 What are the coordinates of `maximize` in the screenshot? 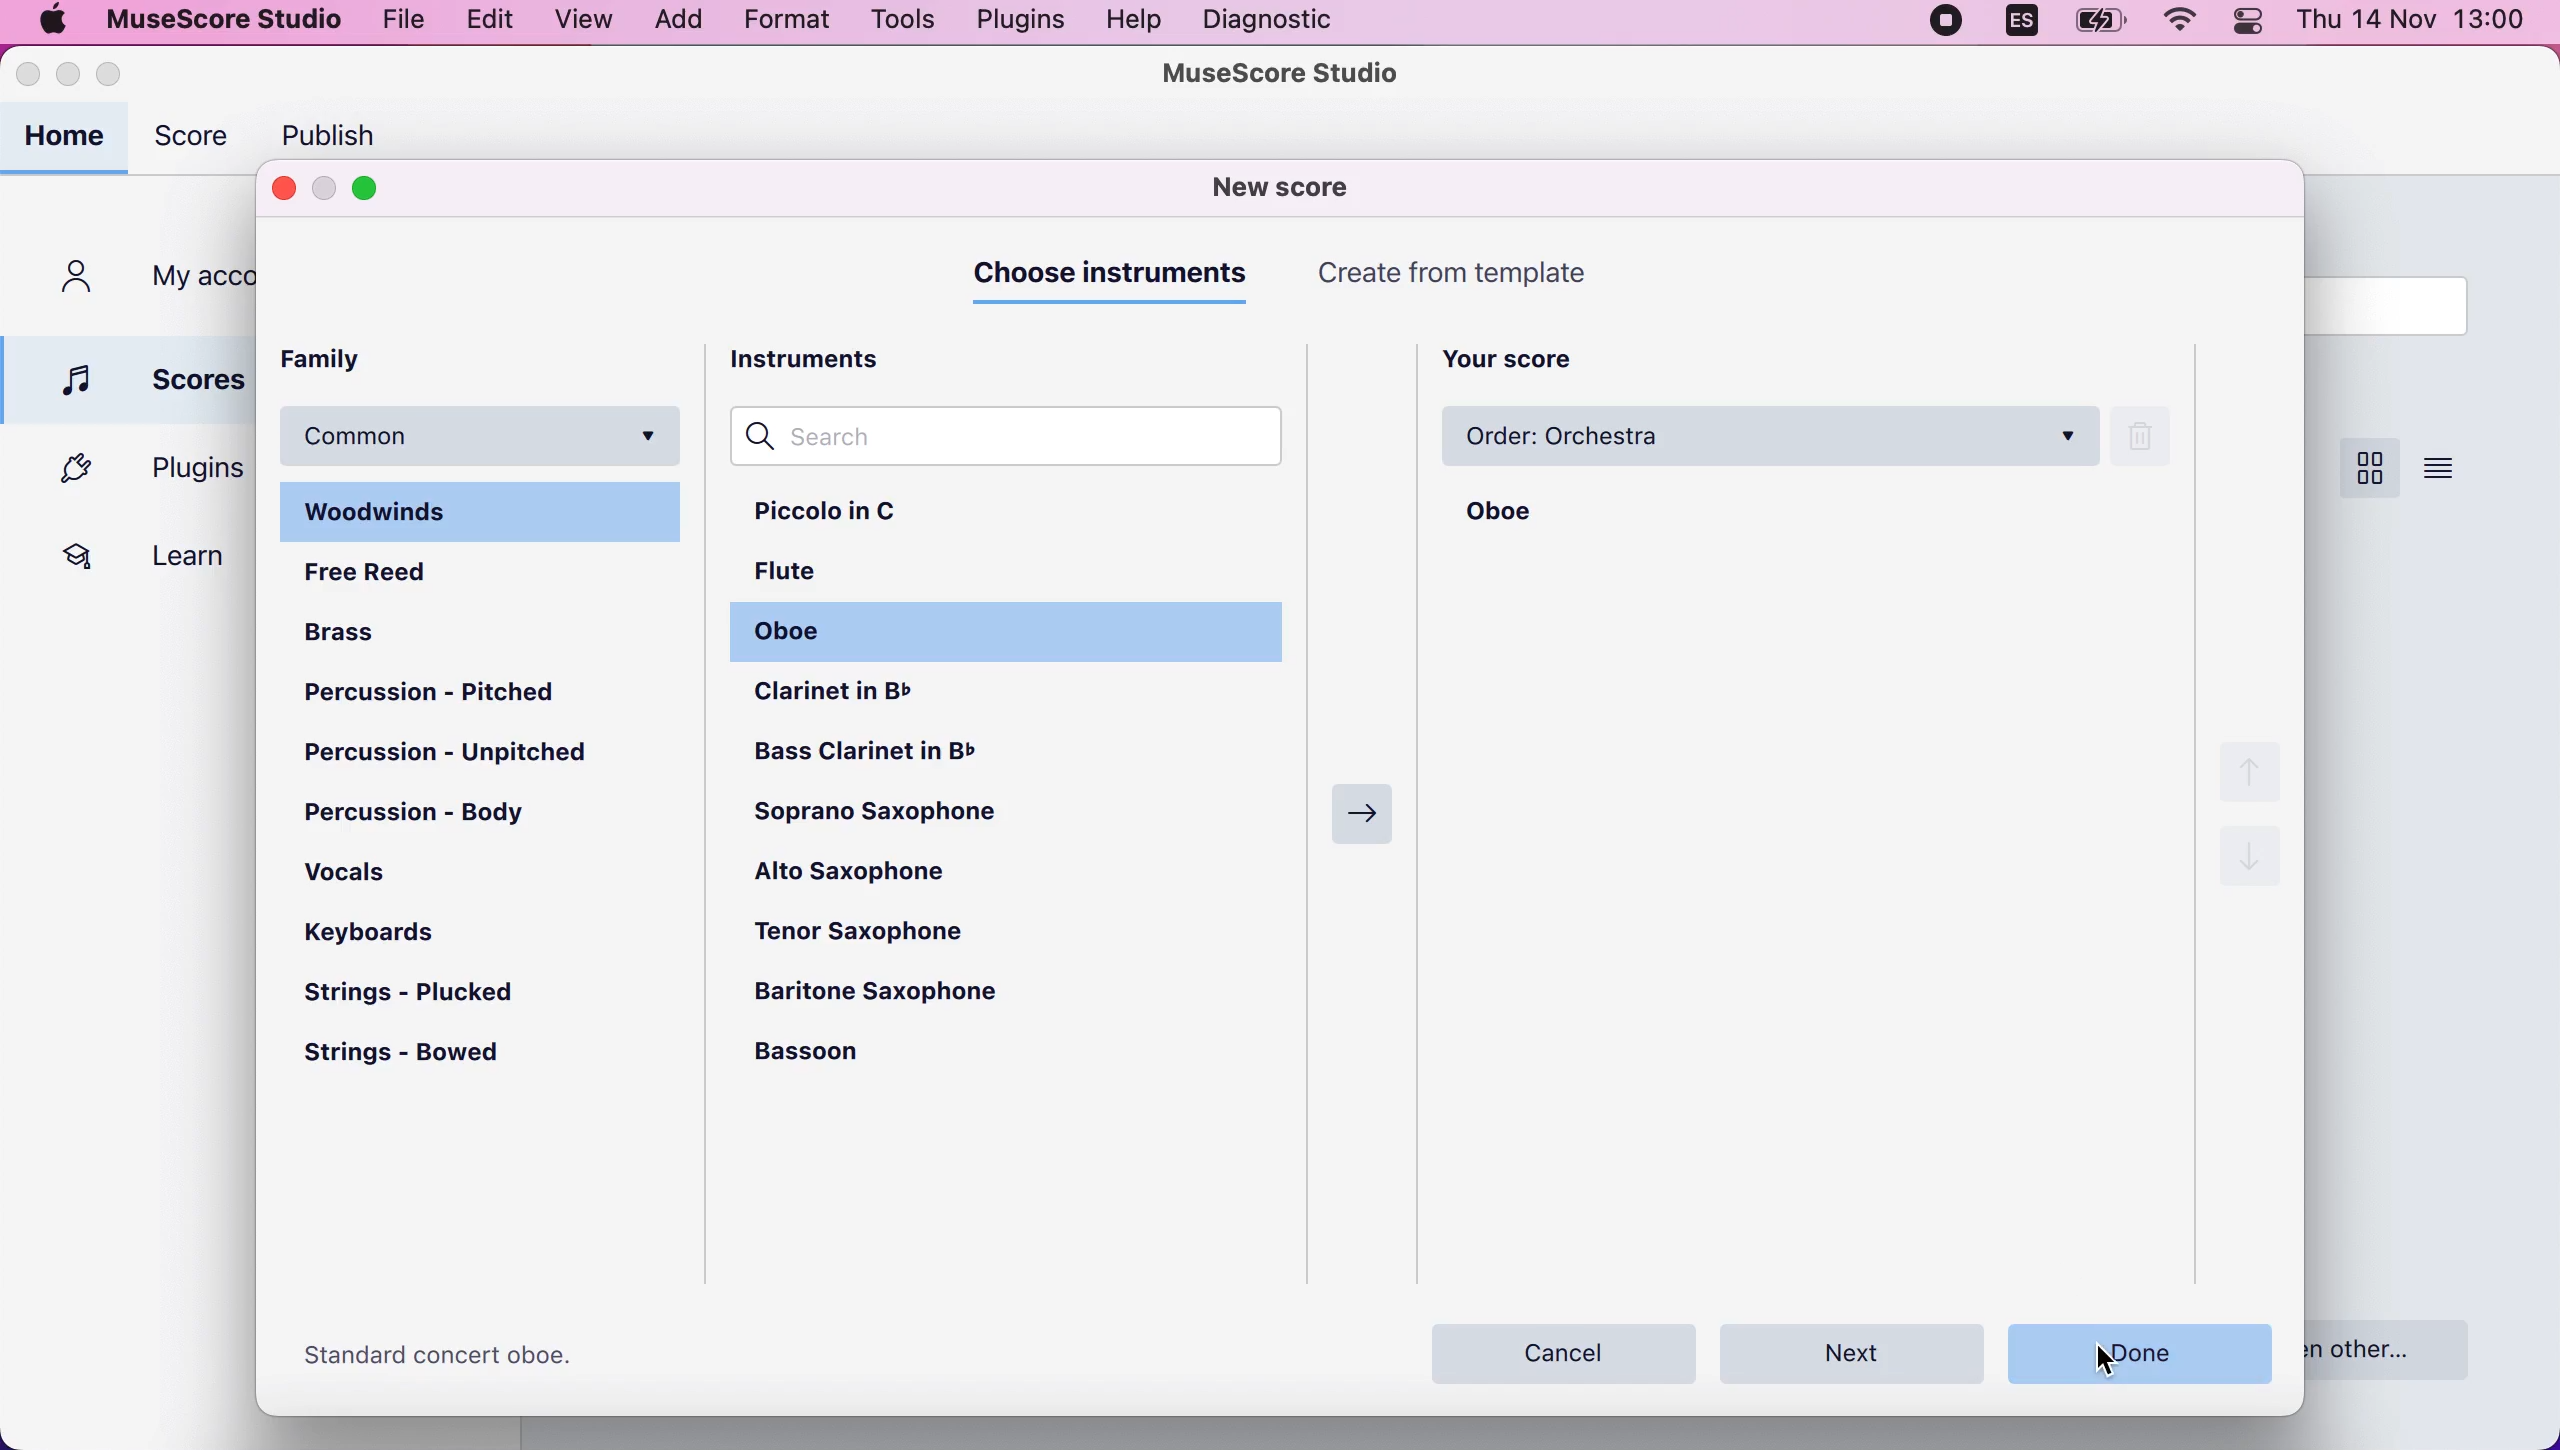 It's located at (379, 190).